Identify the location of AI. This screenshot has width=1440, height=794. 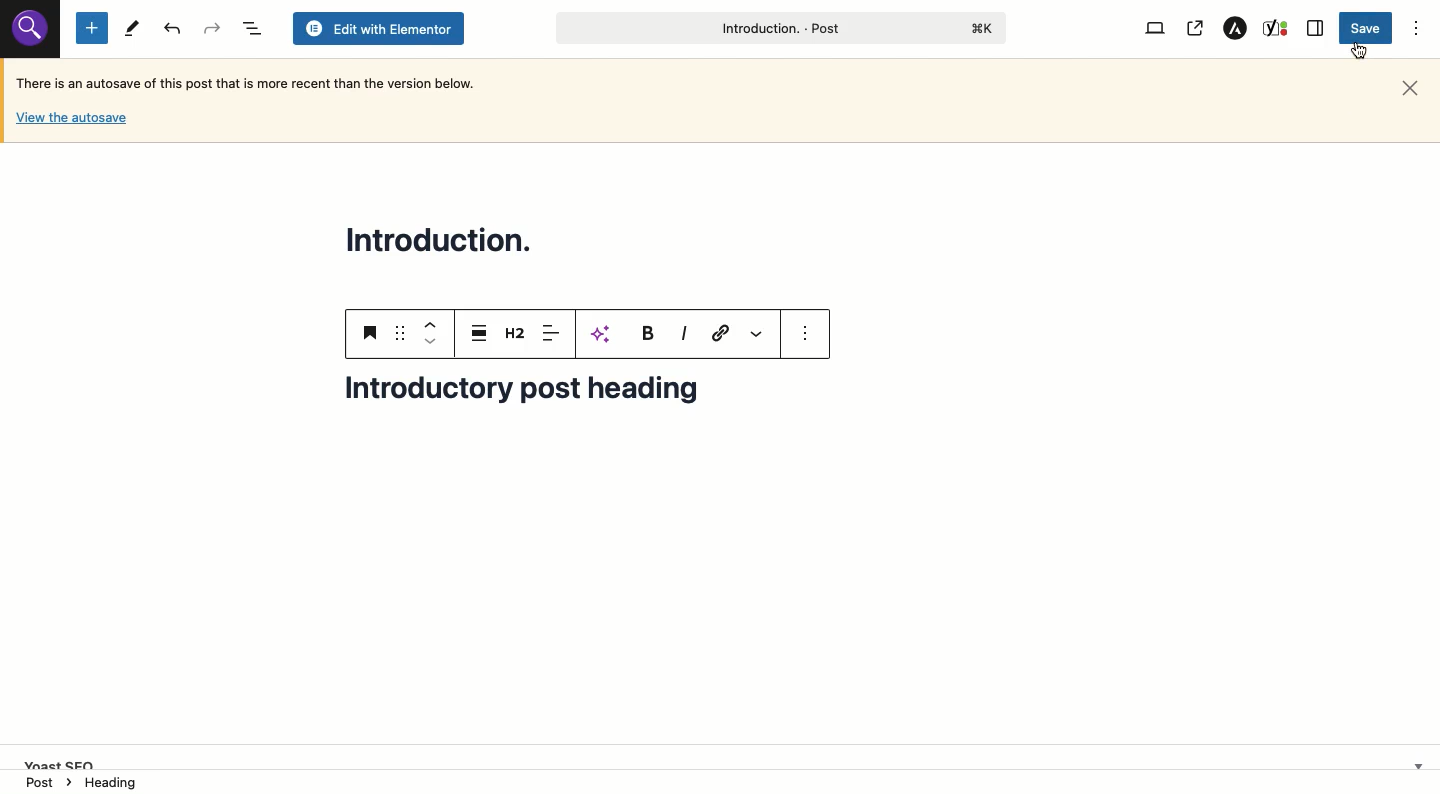
(604, 334).